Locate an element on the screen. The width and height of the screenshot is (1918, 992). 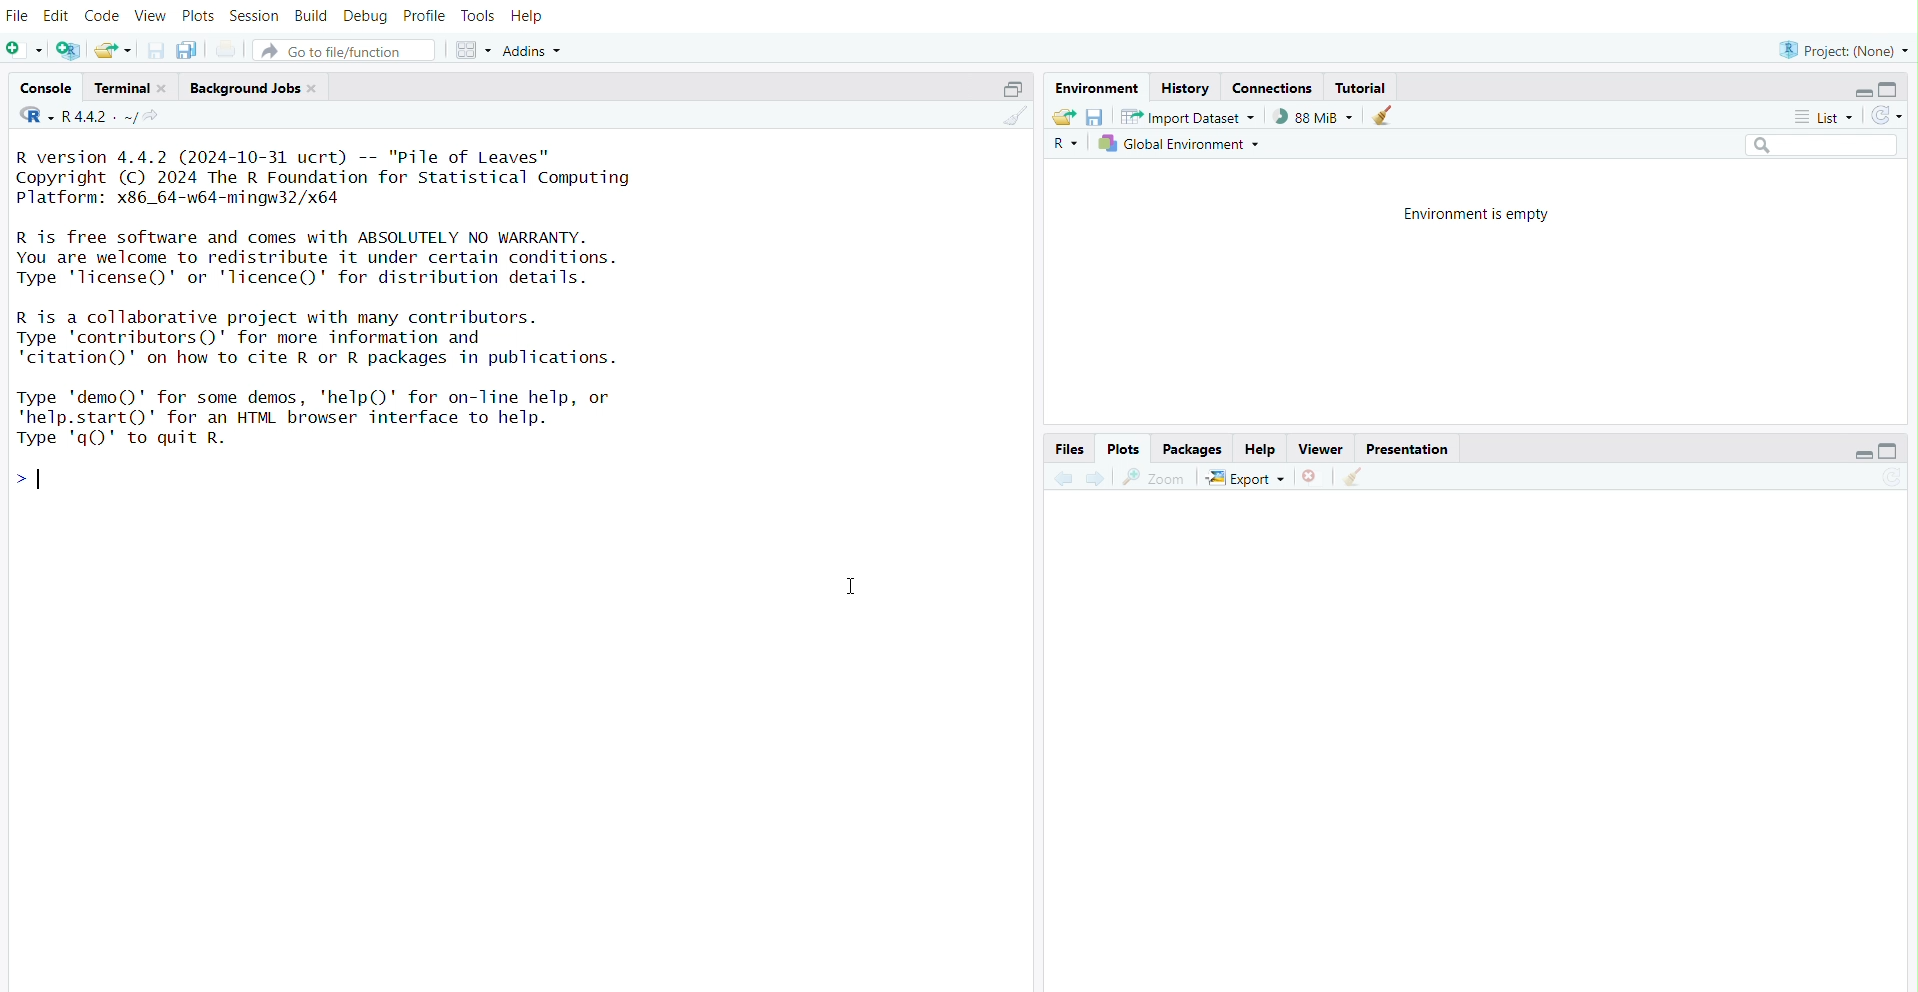
refresh current plot is located at coordinates (1896, 481).